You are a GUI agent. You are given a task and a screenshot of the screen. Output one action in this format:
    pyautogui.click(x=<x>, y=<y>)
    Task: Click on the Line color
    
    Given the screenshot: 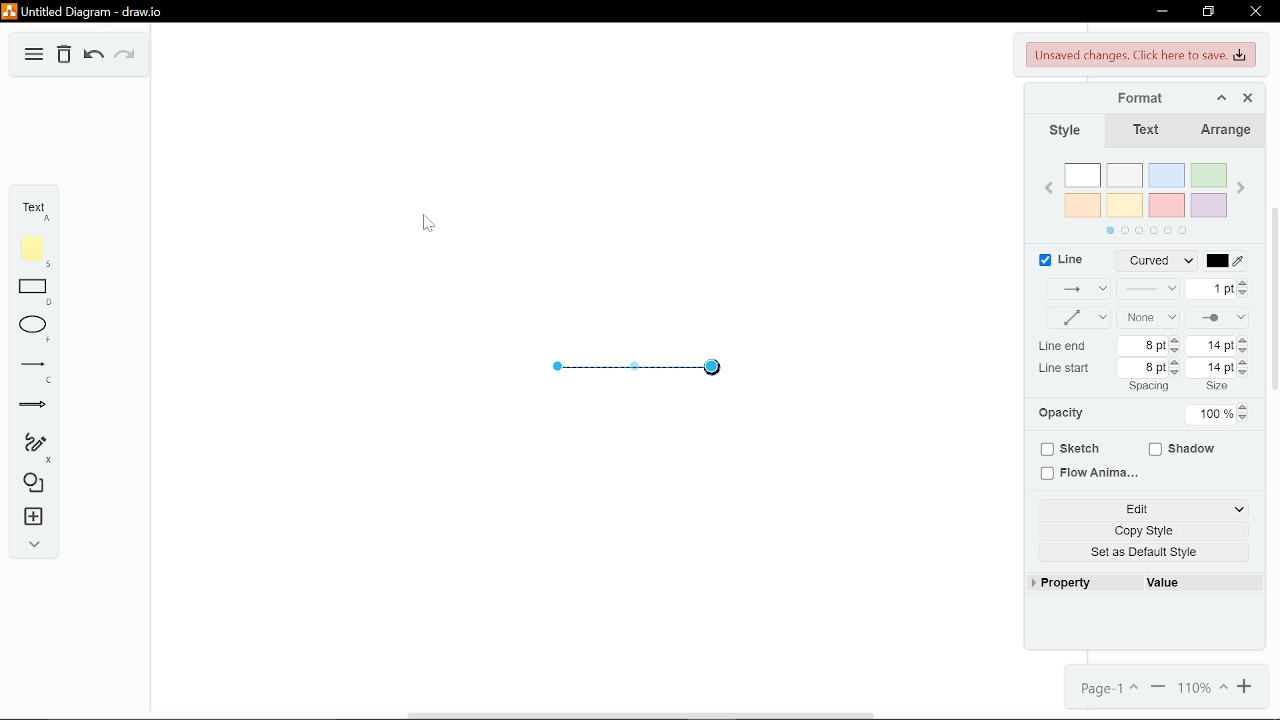 What is the action you would take?
    pyautogui.click(x=1230, y=261)
    